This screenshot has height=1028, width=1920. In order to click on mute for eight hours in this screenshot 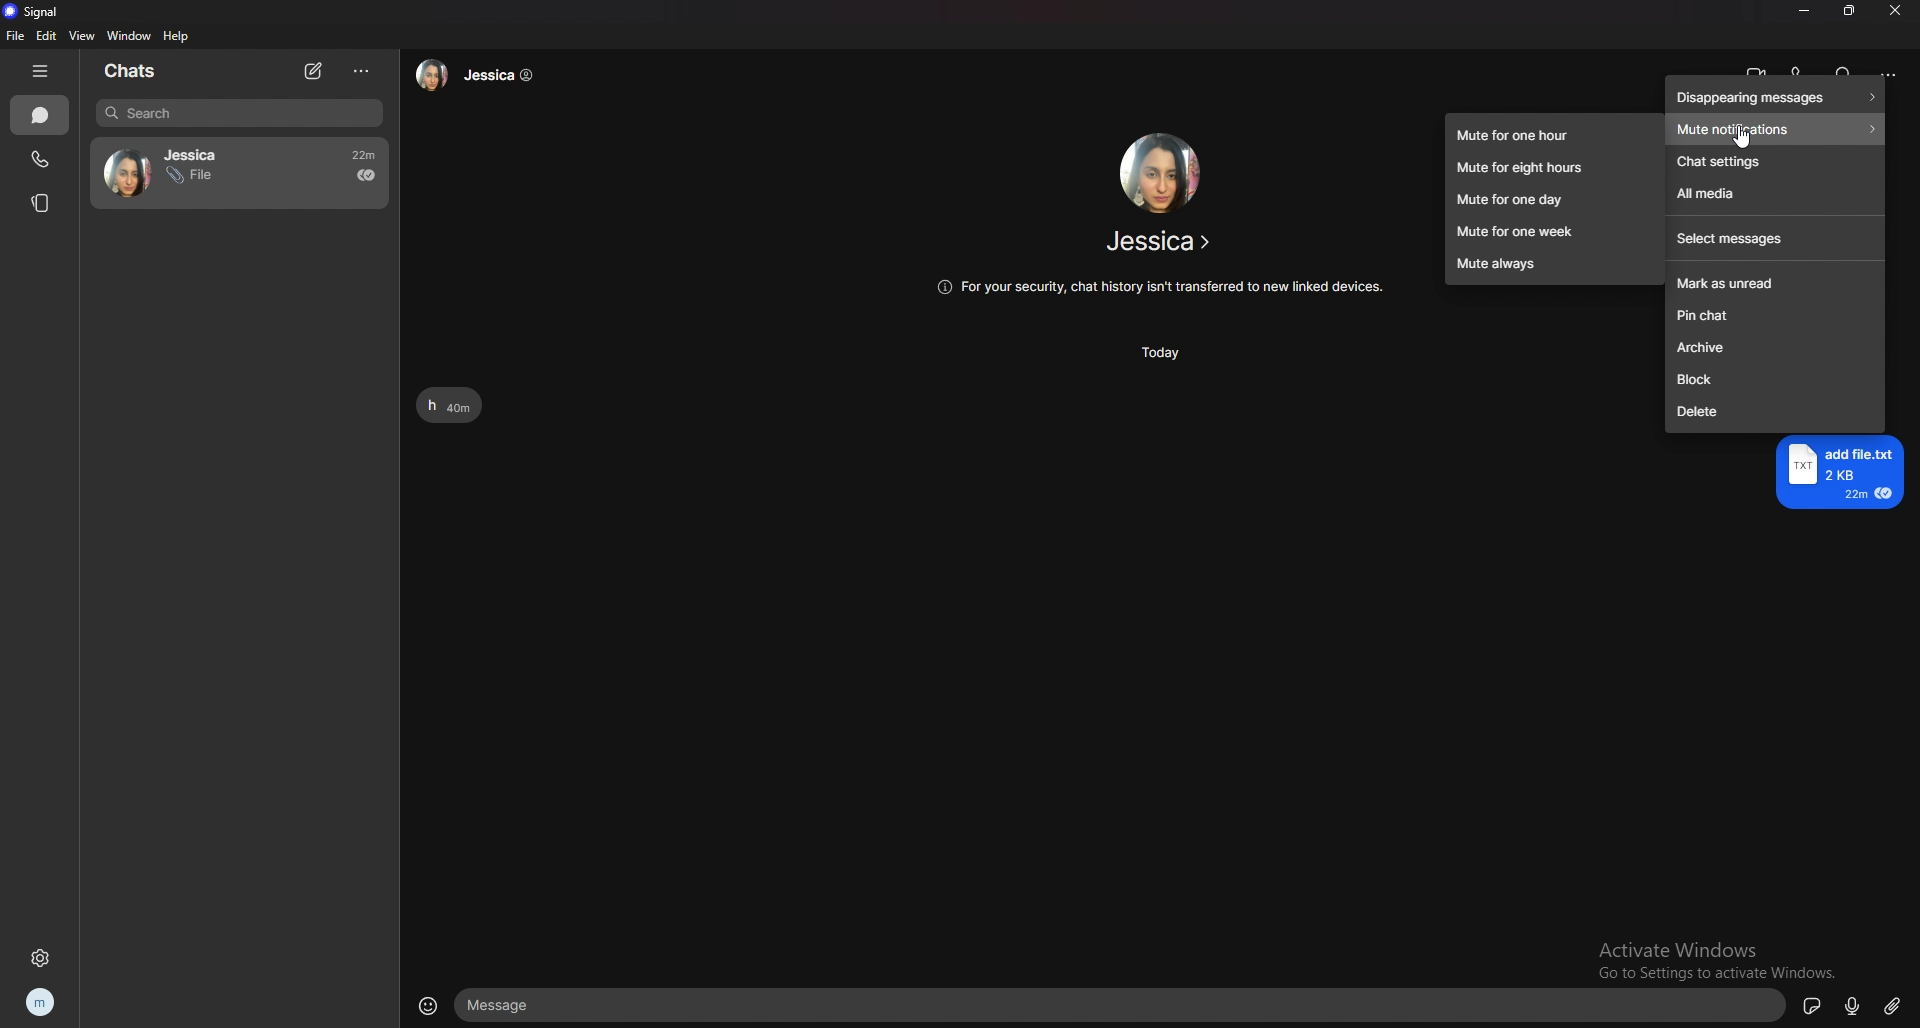, I will do `click(1552, 166)`.